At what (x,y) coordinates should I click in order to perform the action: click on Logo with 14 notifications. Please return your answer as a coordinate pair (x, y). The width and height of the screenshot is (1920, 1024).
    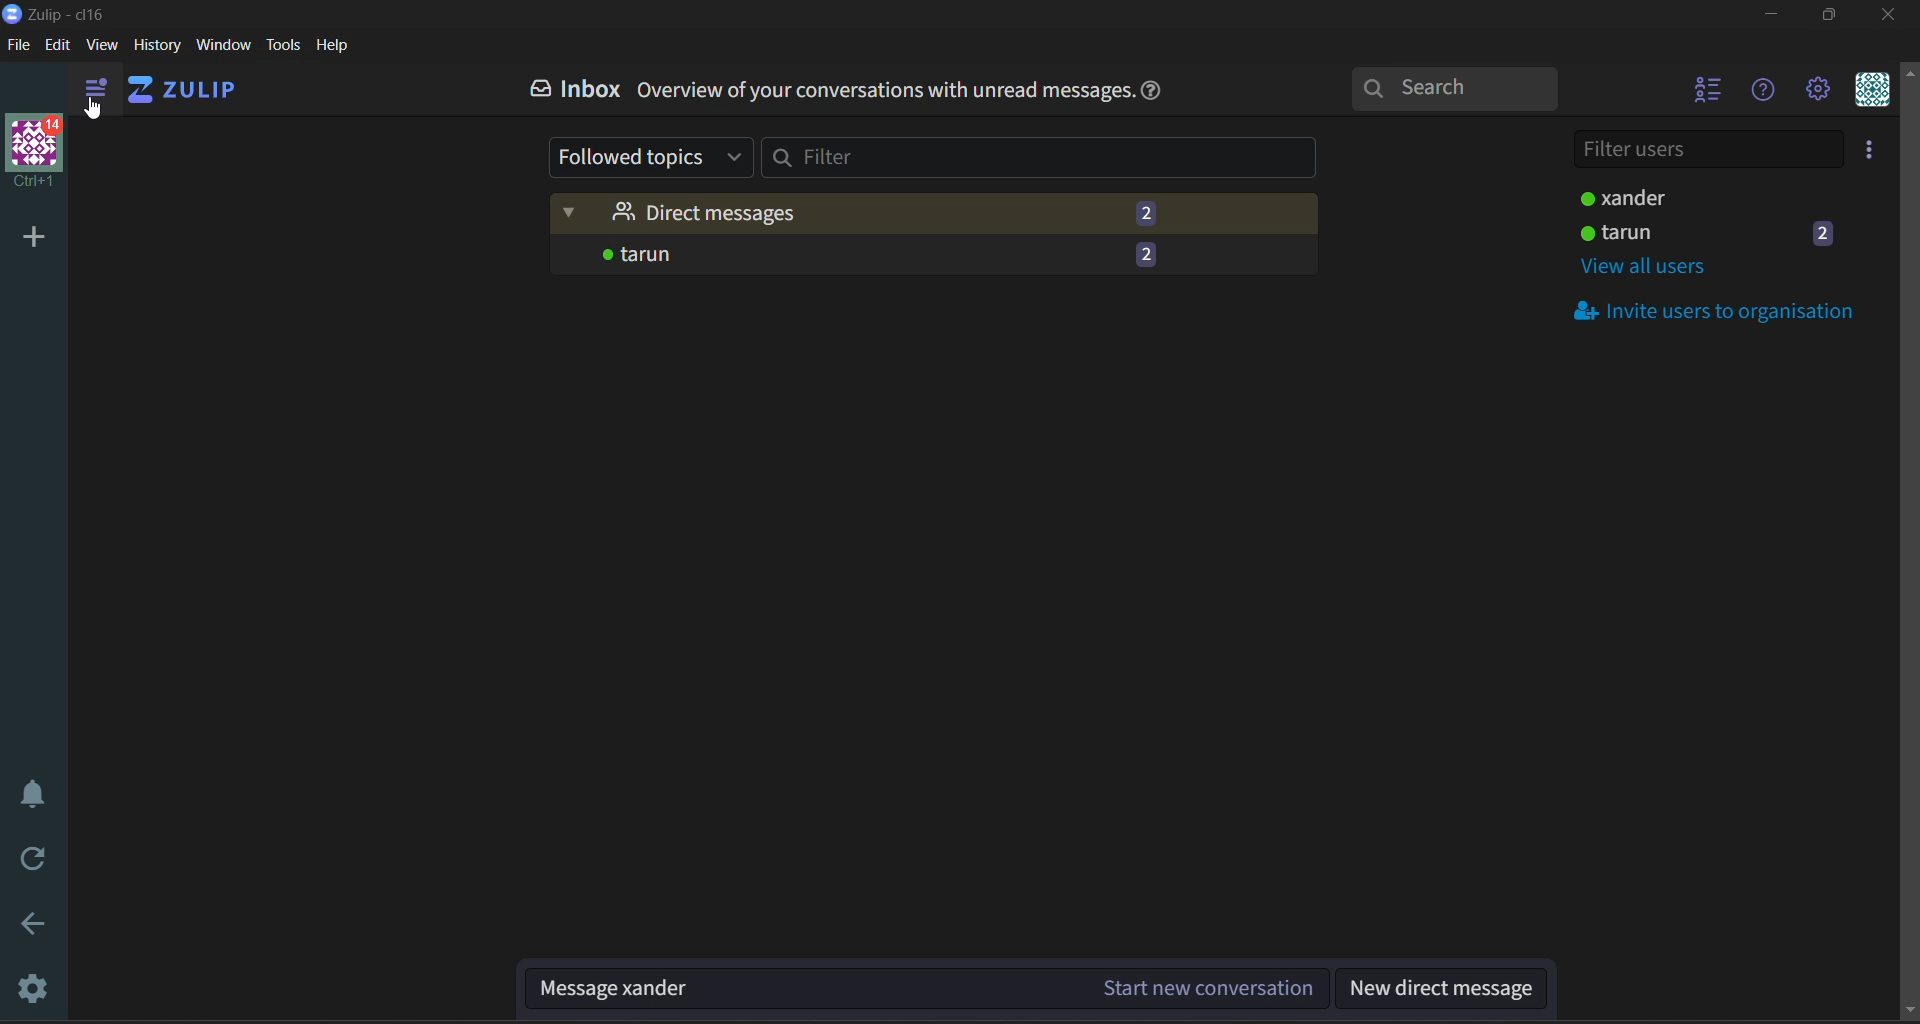
    Looking at the image, I should click on (32, 156).